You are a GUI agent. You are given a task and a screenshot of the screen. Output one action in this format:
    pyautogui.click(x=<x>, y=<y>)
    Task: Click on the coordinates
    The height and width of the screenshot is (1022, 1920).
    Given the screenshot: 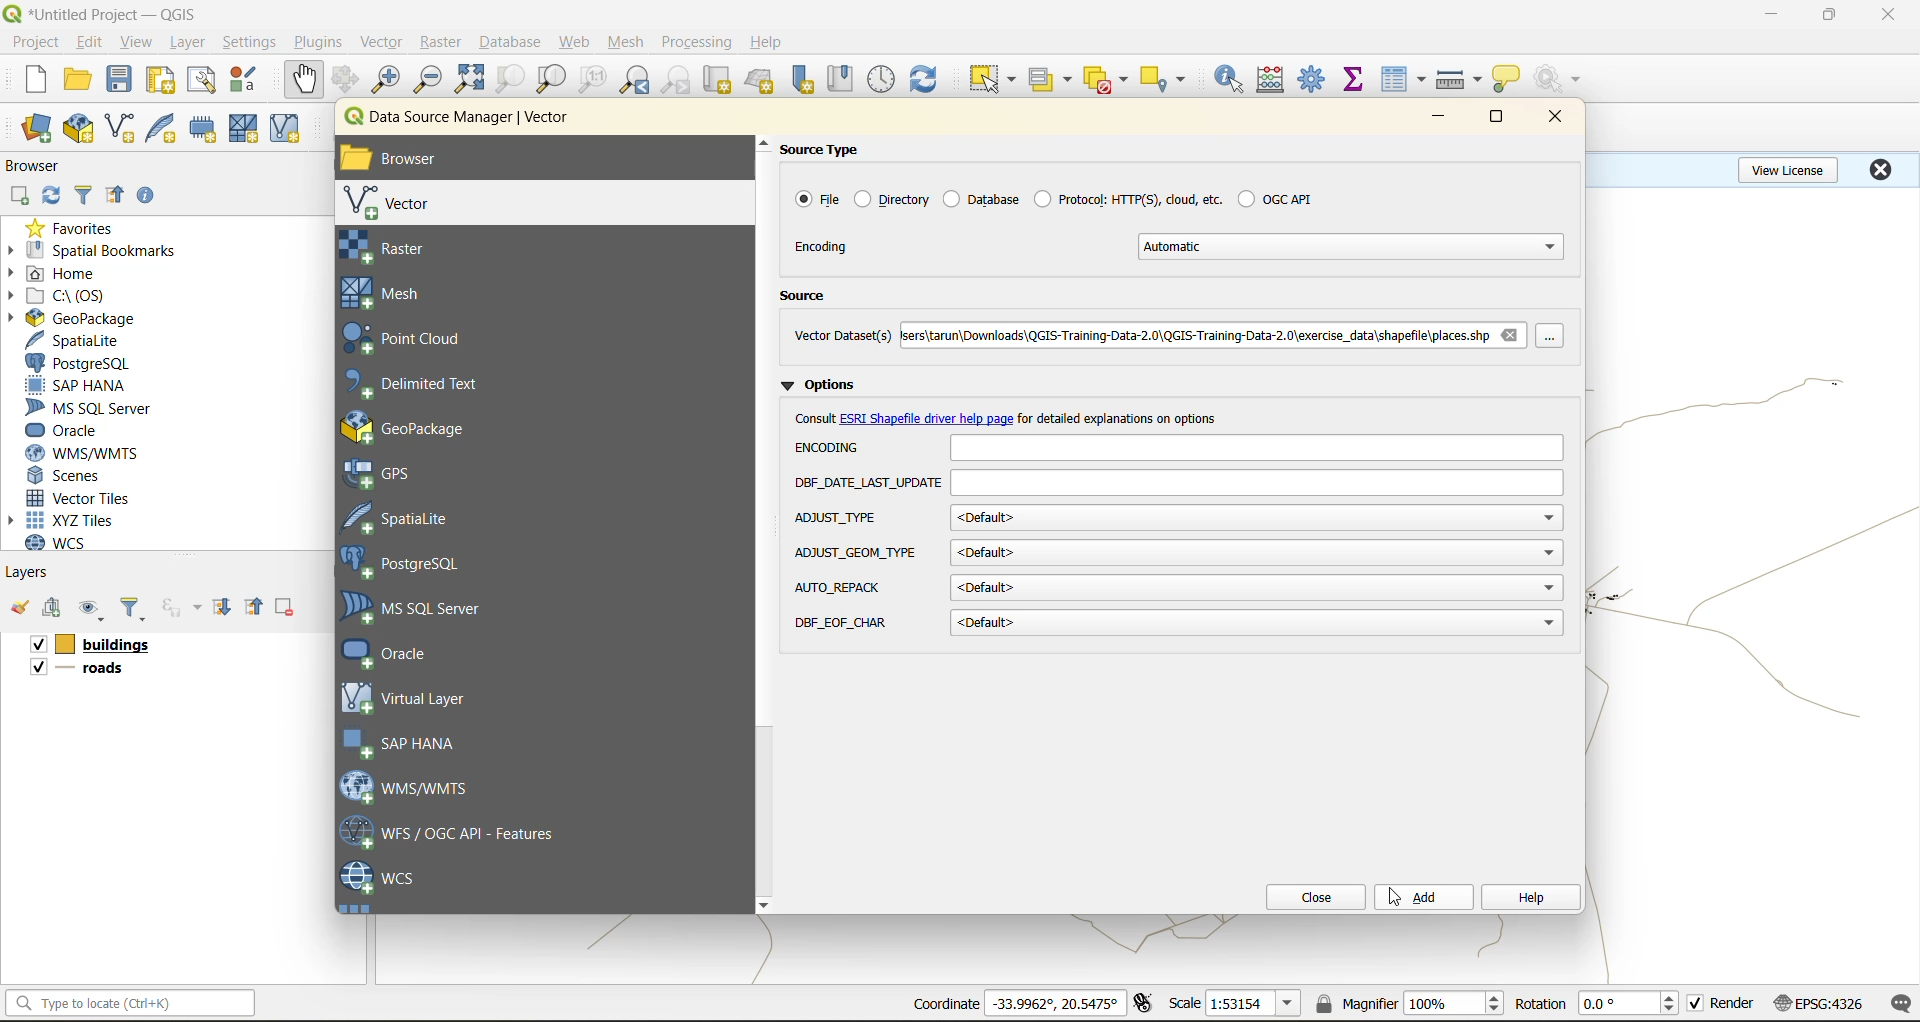 What is the action you would take?
    pyautogui.click(x=1055, y=1003)
    